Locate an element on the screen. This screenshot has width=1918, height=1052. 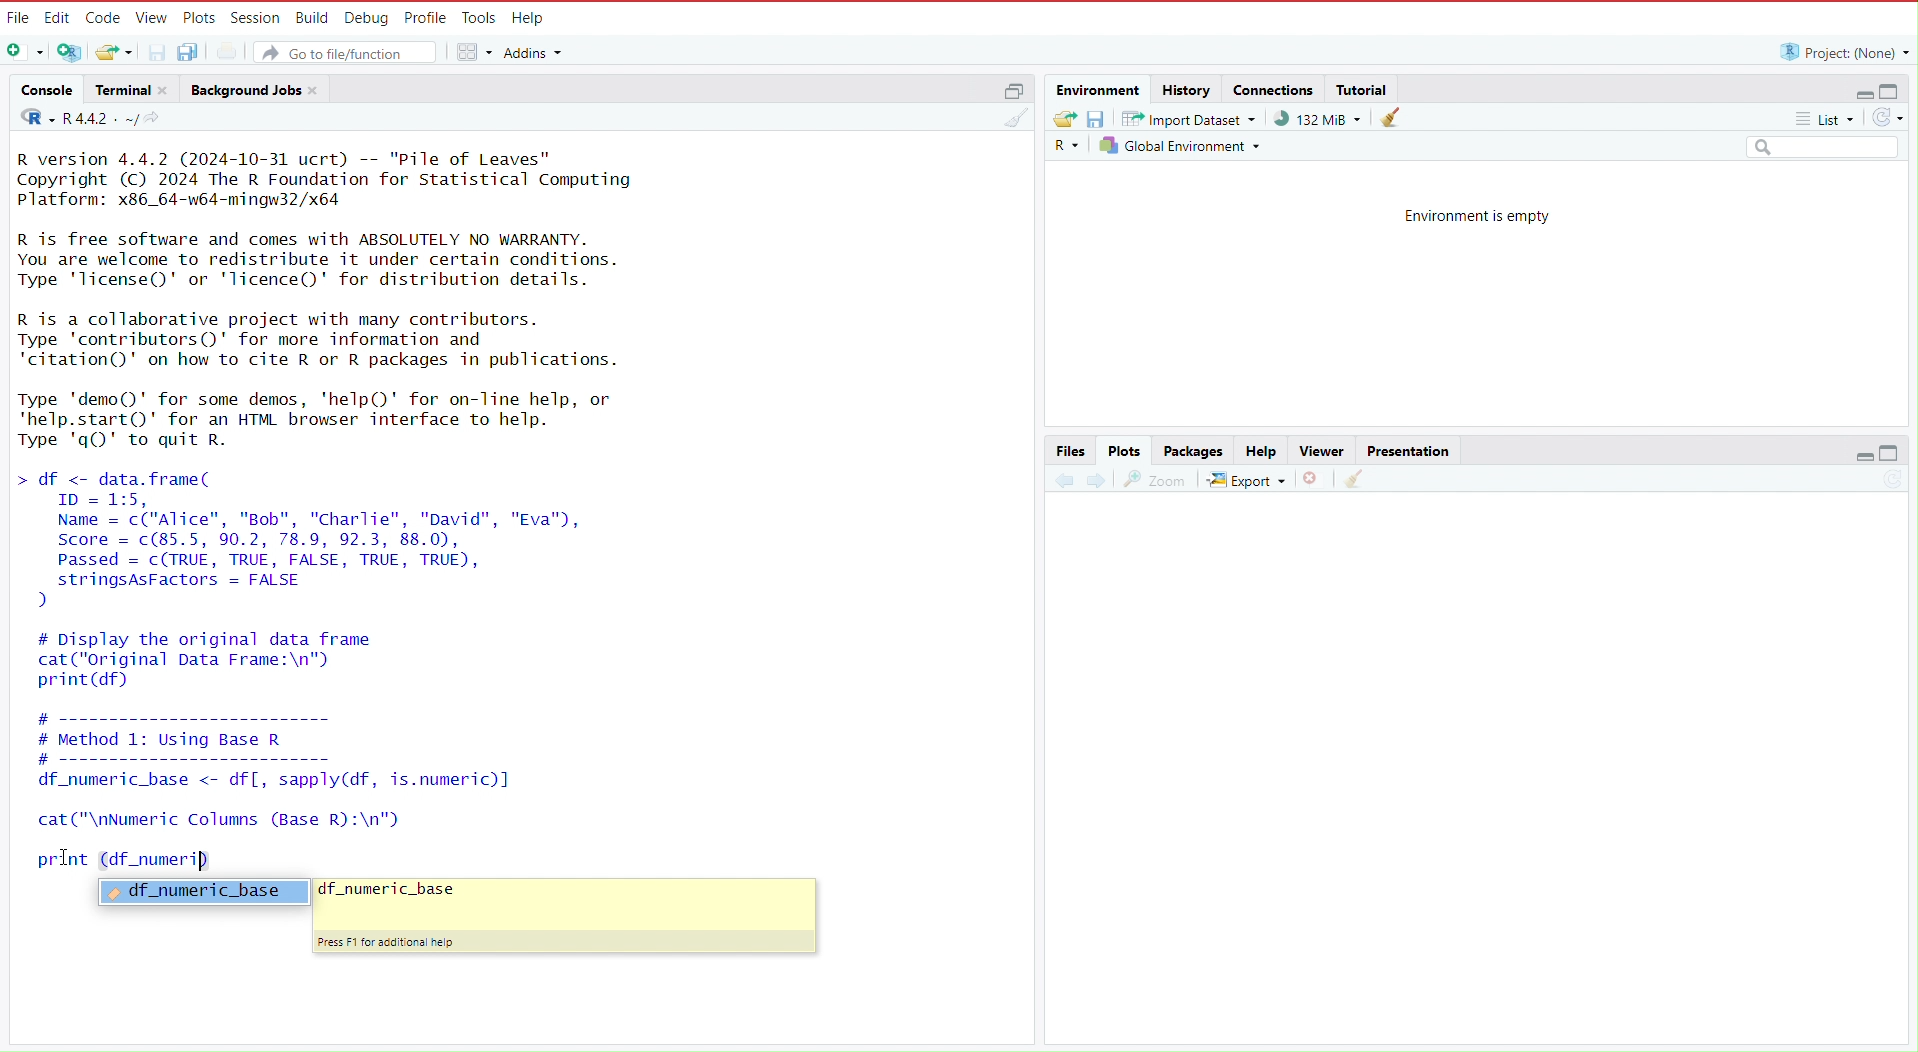
Import dataset is located at coordinates (1191, 119).